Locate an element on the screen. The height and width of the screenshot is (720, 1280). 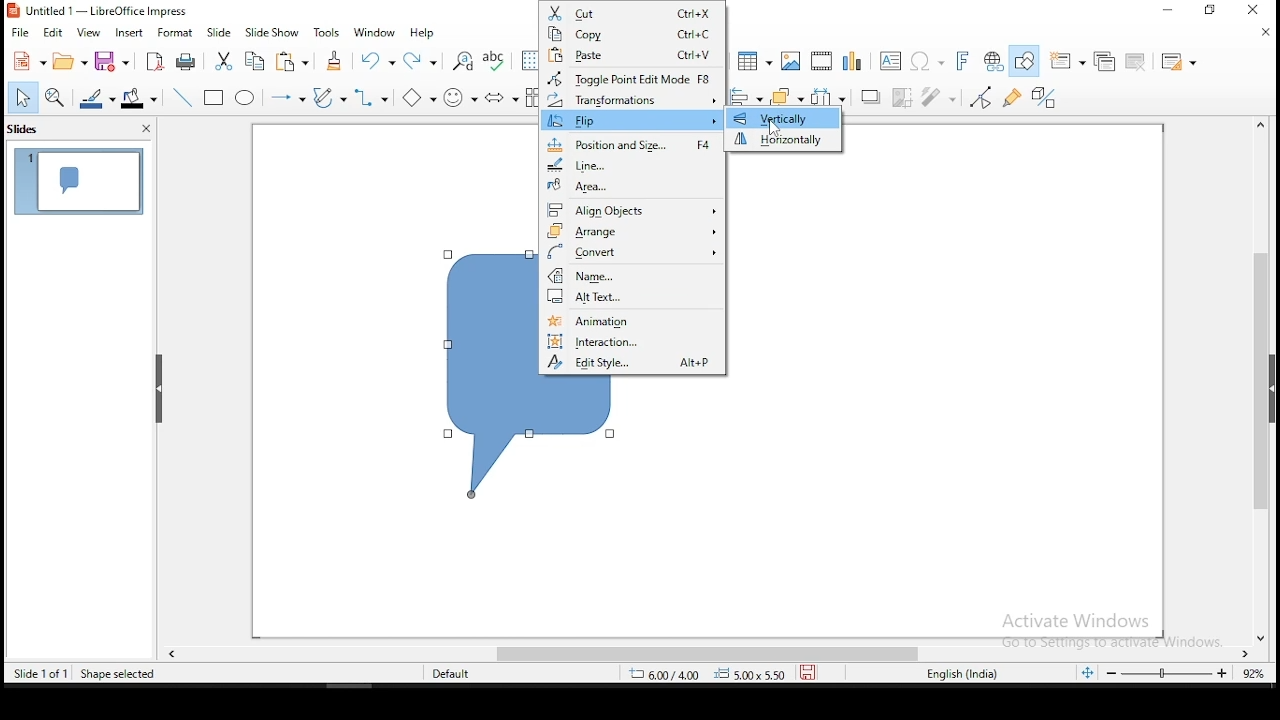
delete slide is located at coordinates (1139, 61).